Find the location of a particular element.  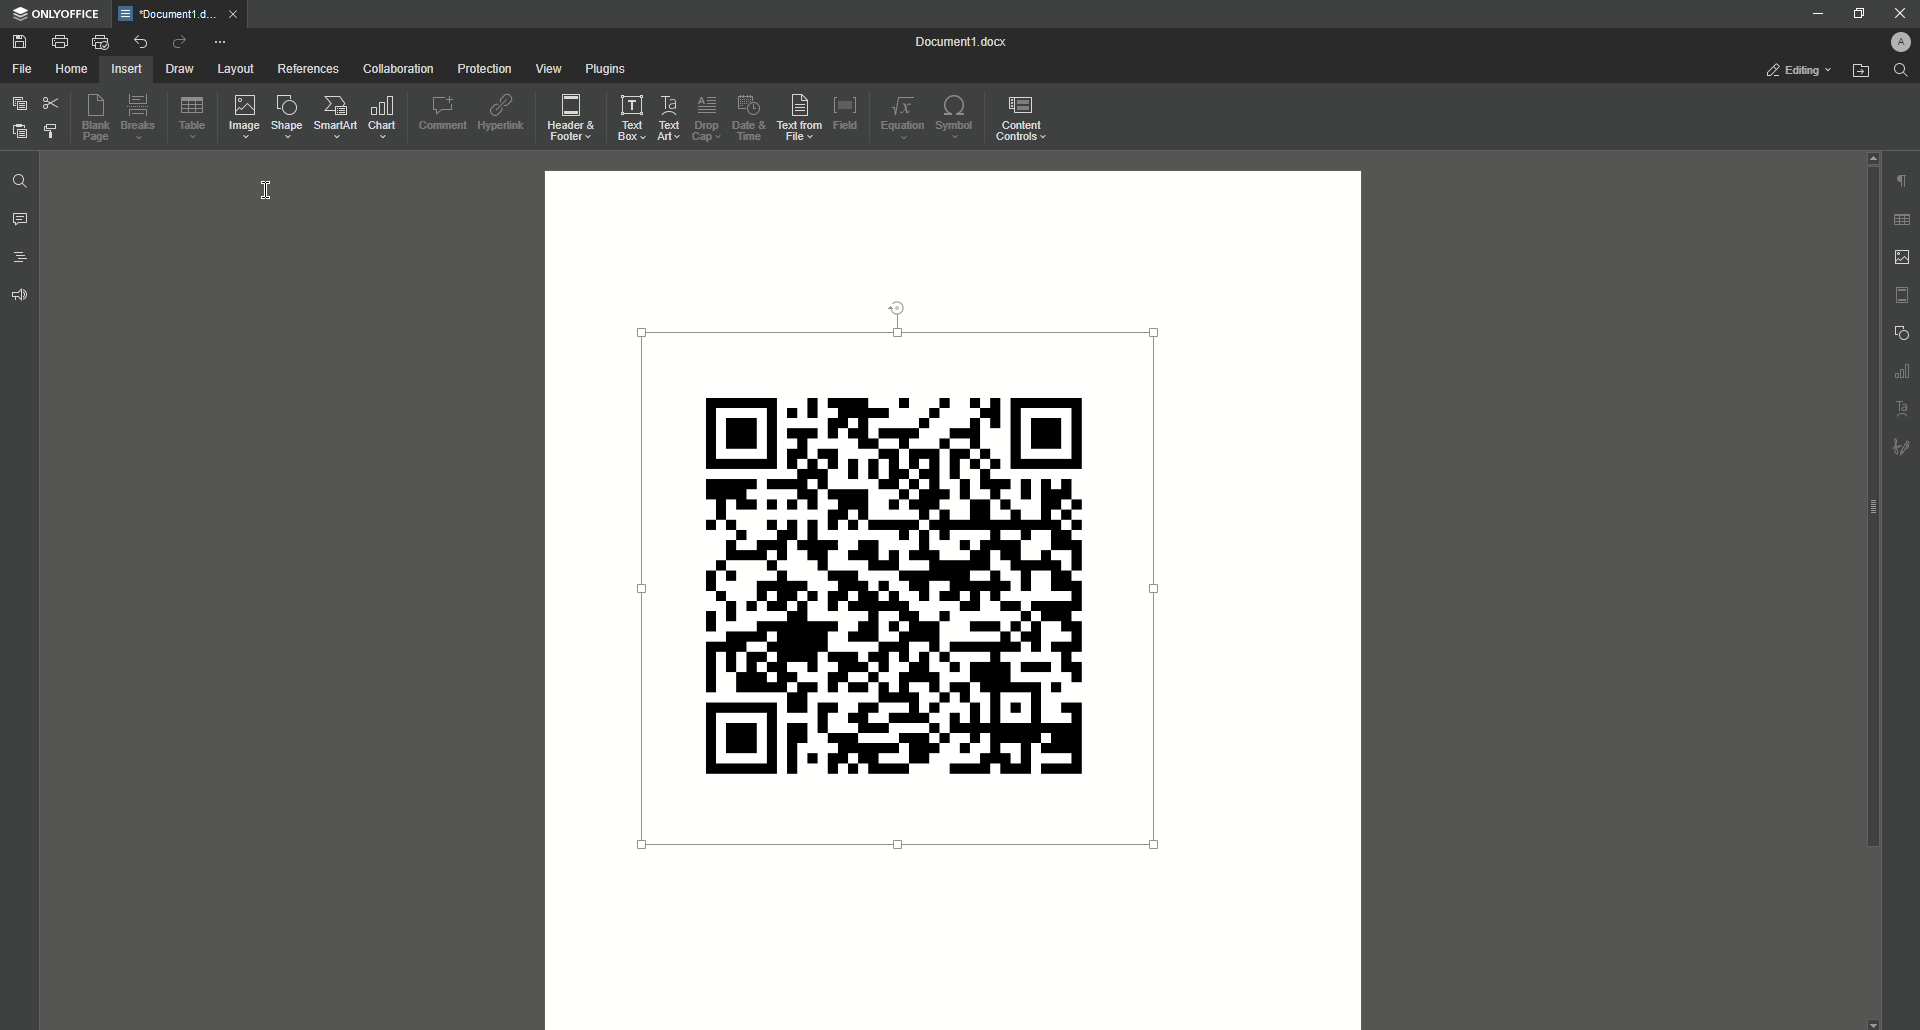

Breaks is located at coordinates (141, 118).